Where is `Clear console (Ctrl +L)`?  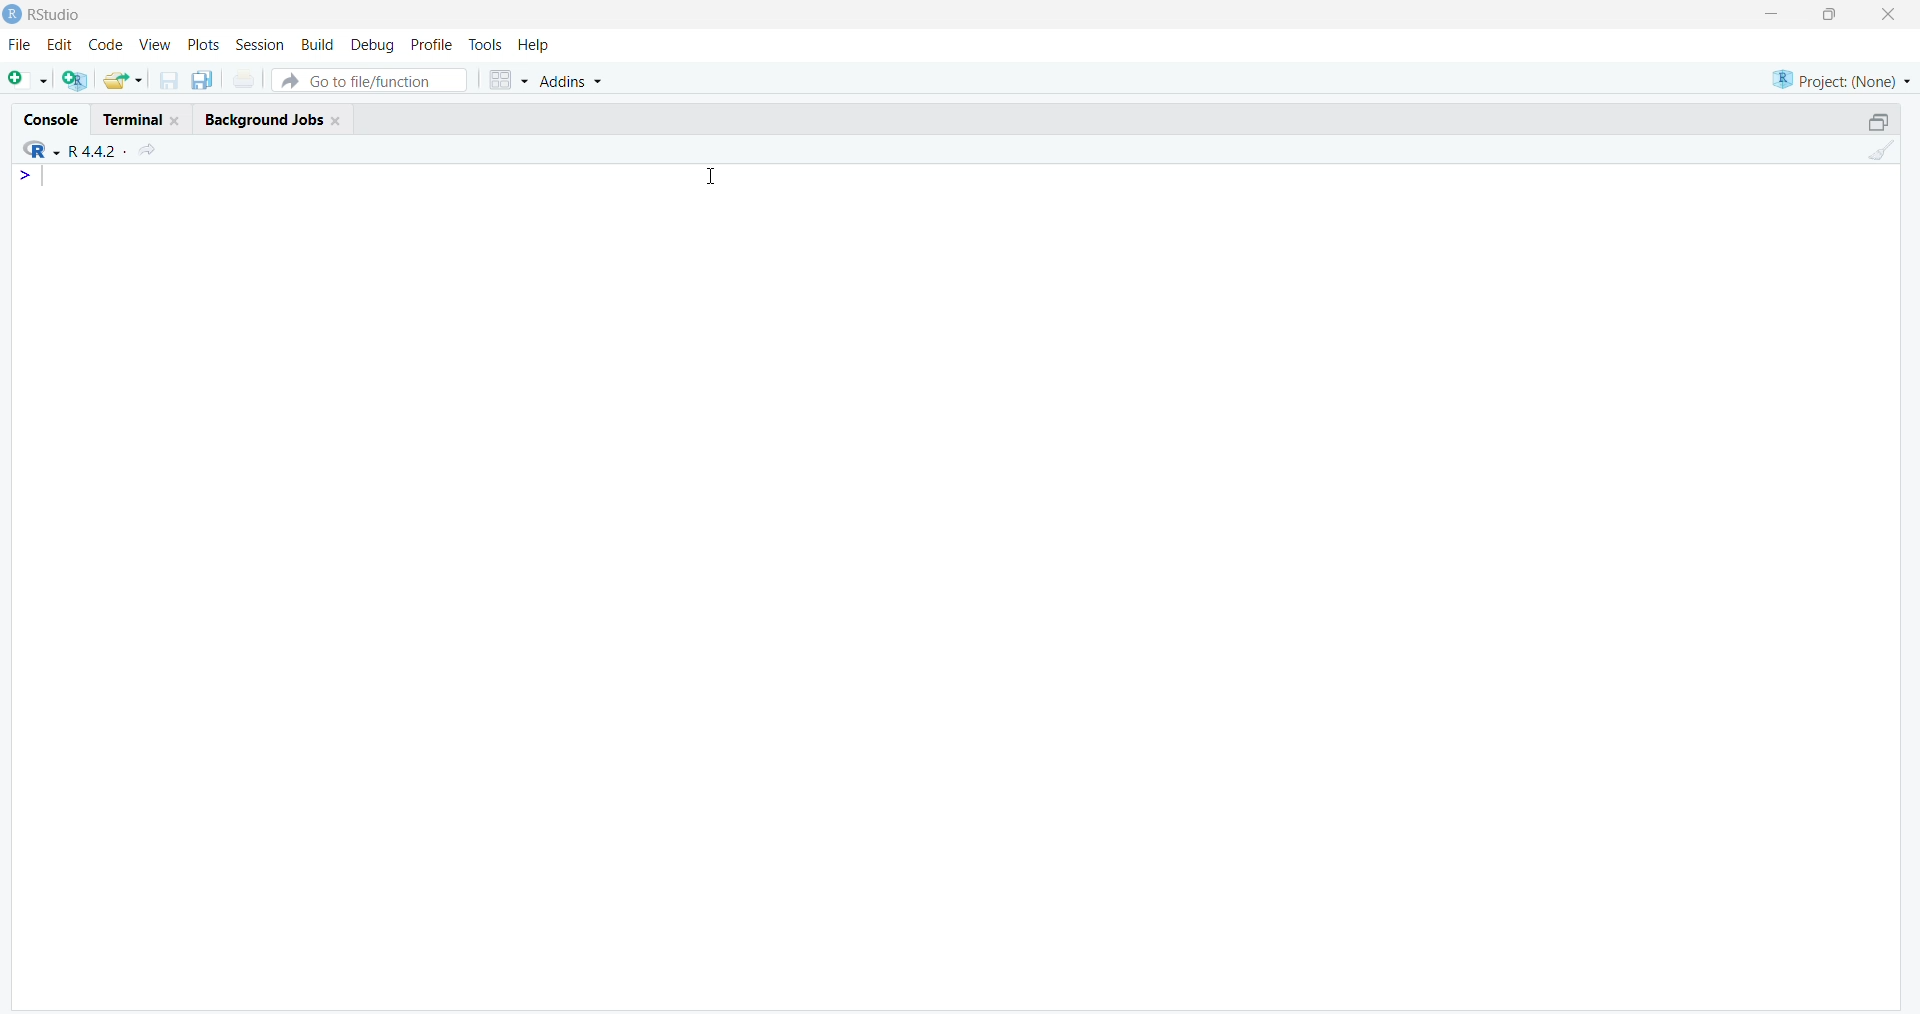
Clear console (Ctrl +L) is located at coordinates (1882, 155).